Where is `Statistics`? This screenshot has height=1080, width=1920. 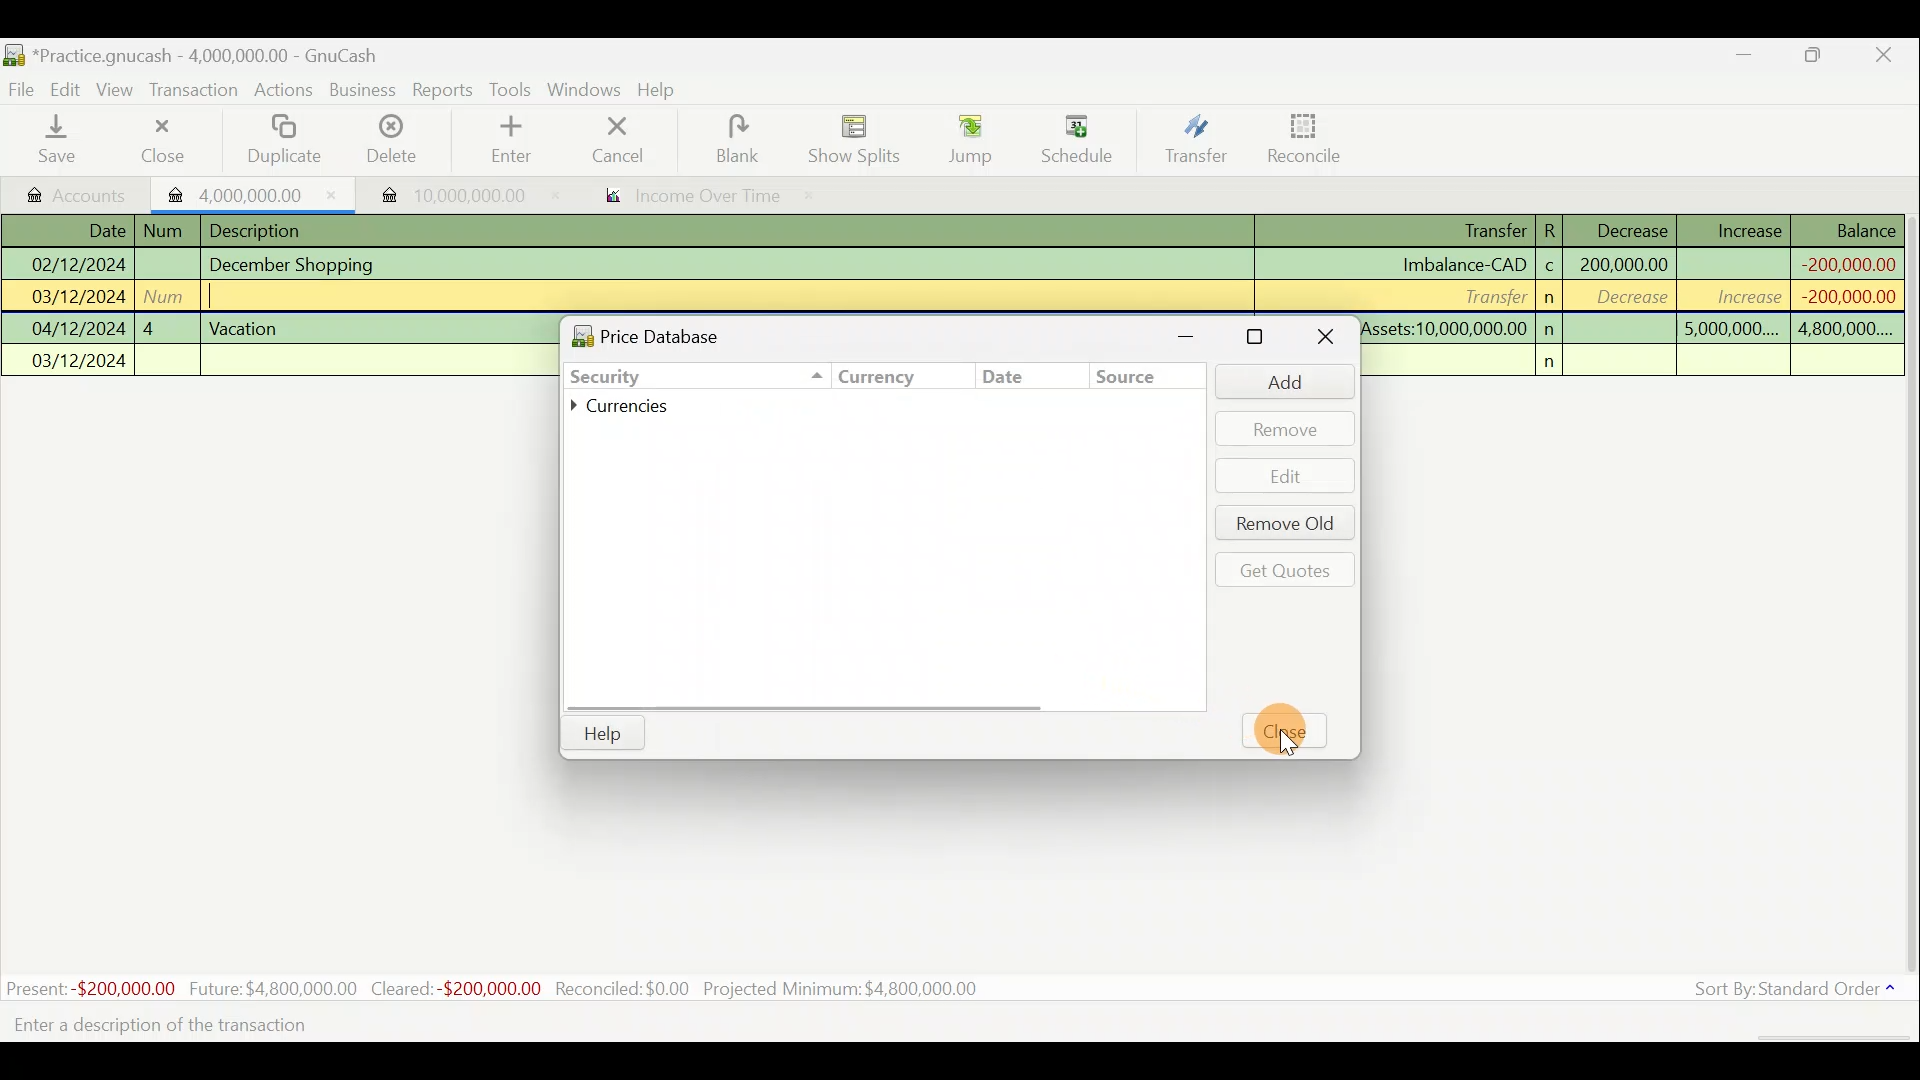 Statistics is located at coordinates (526, 984).